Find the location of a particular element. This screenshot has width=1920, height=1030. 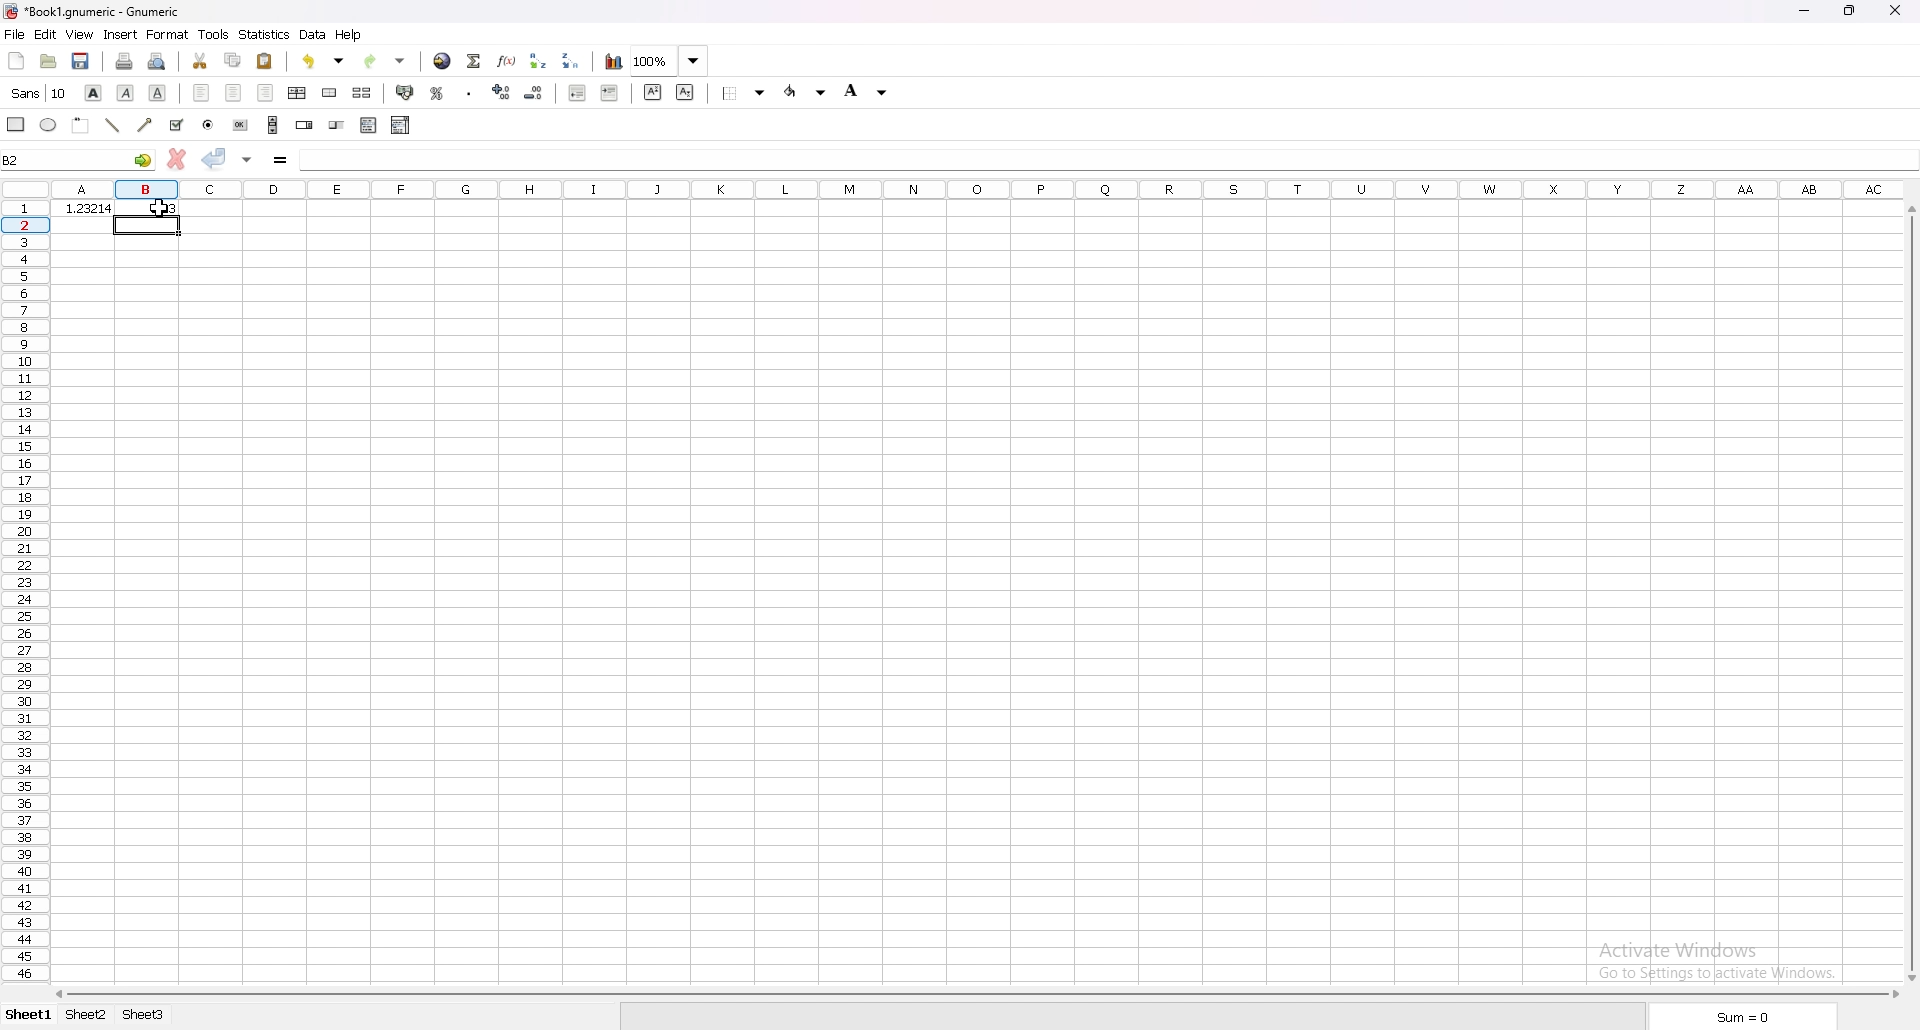

print preview is located at coordinates (157, 62).